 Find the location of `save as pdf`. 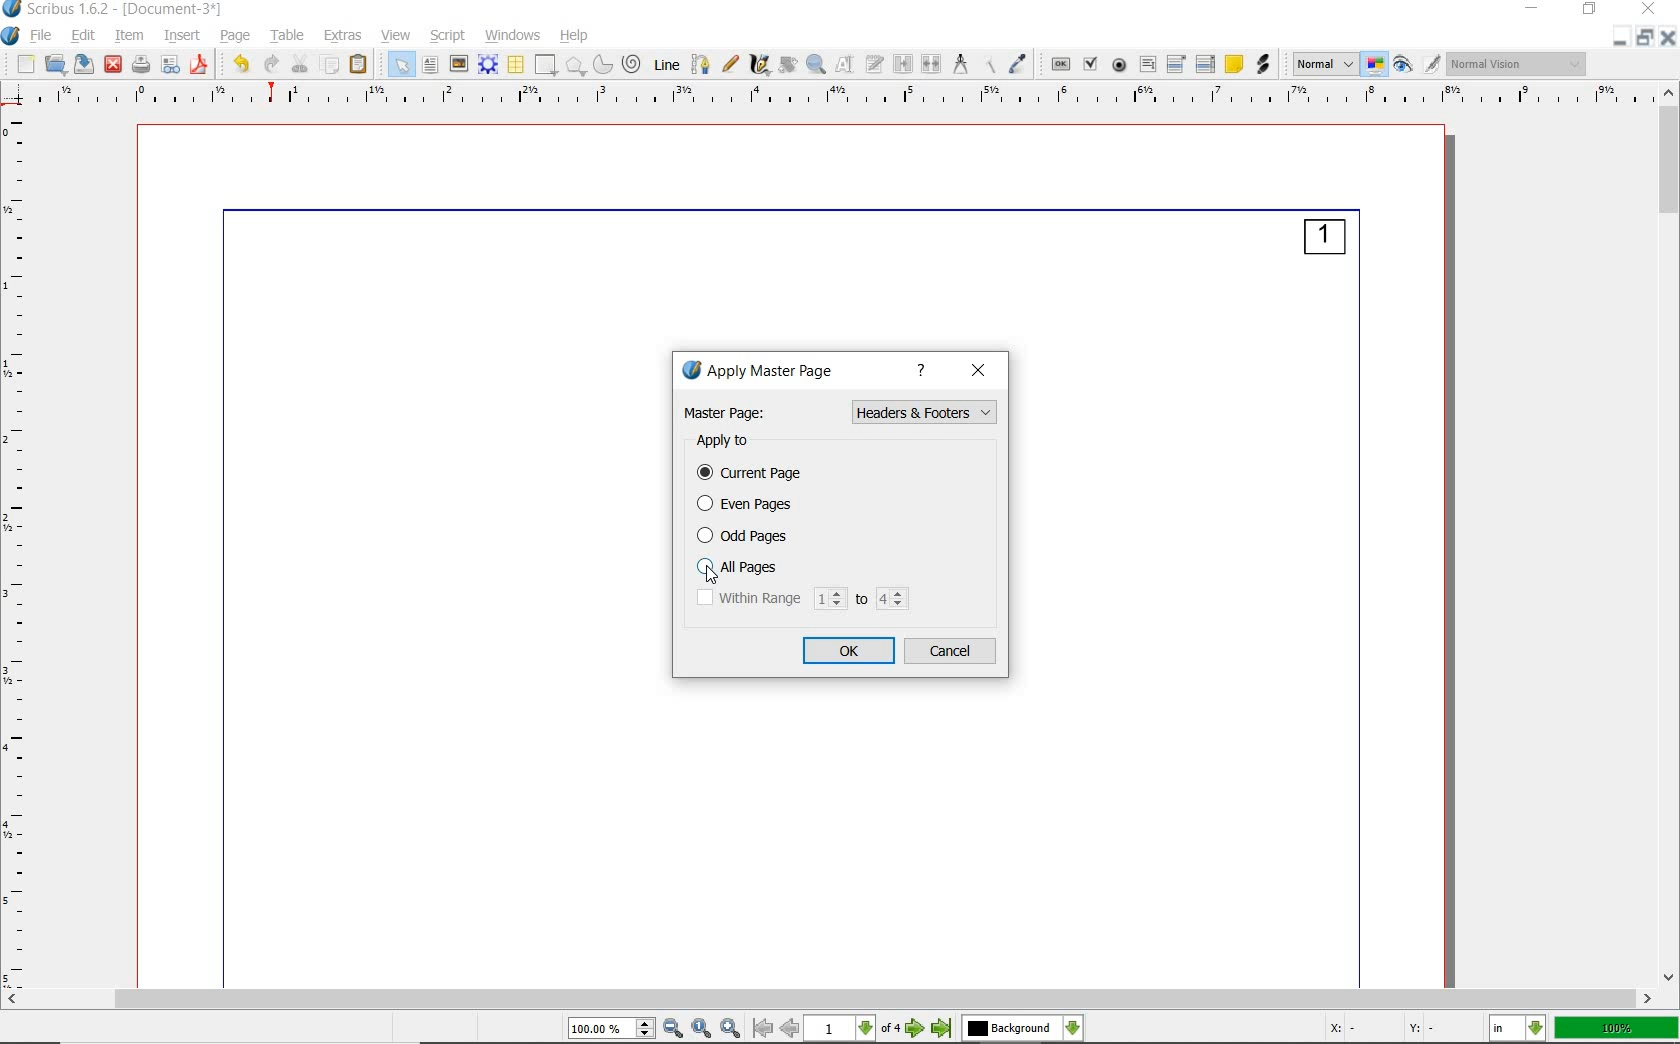

save as pdf is located at coordinates (199, 66).